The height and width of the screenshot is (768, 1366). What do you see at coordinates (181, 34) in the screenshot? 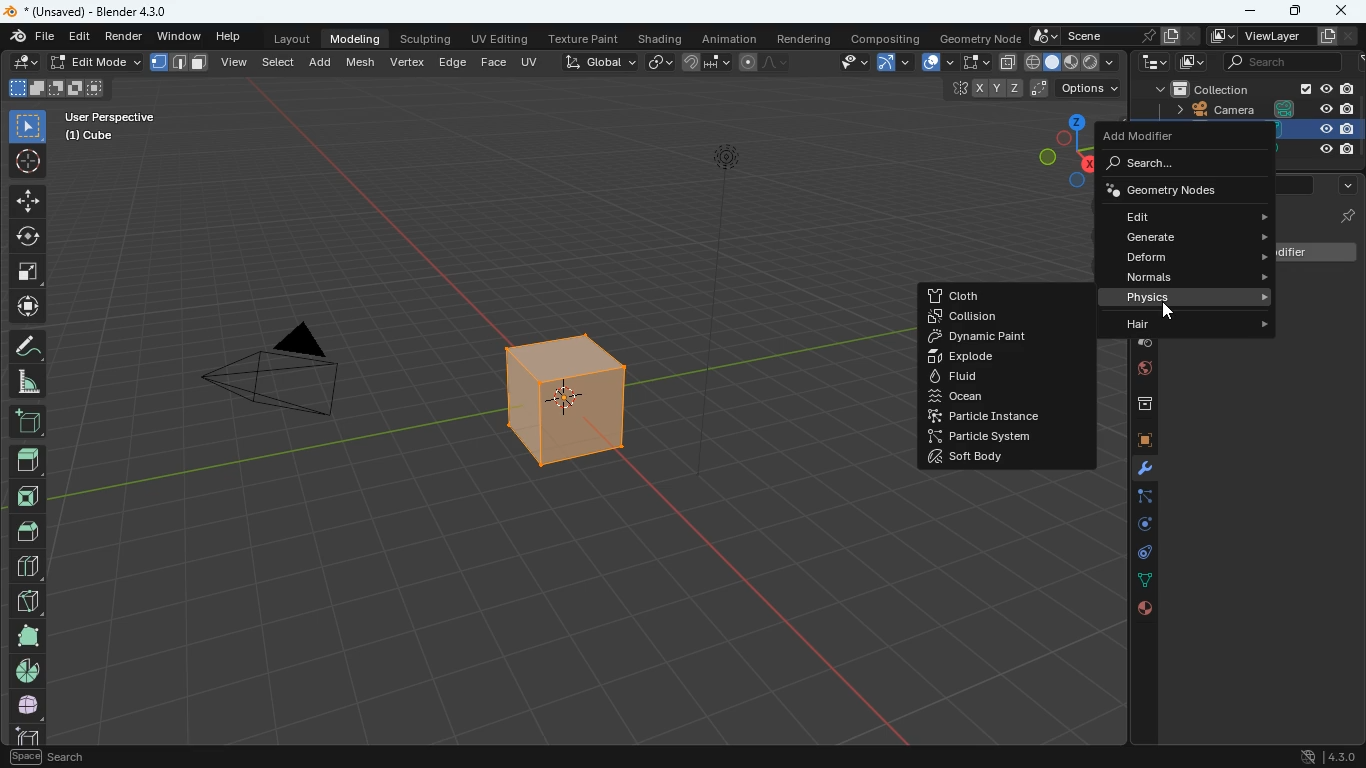
I see `window` at bounding box center [181, 34].